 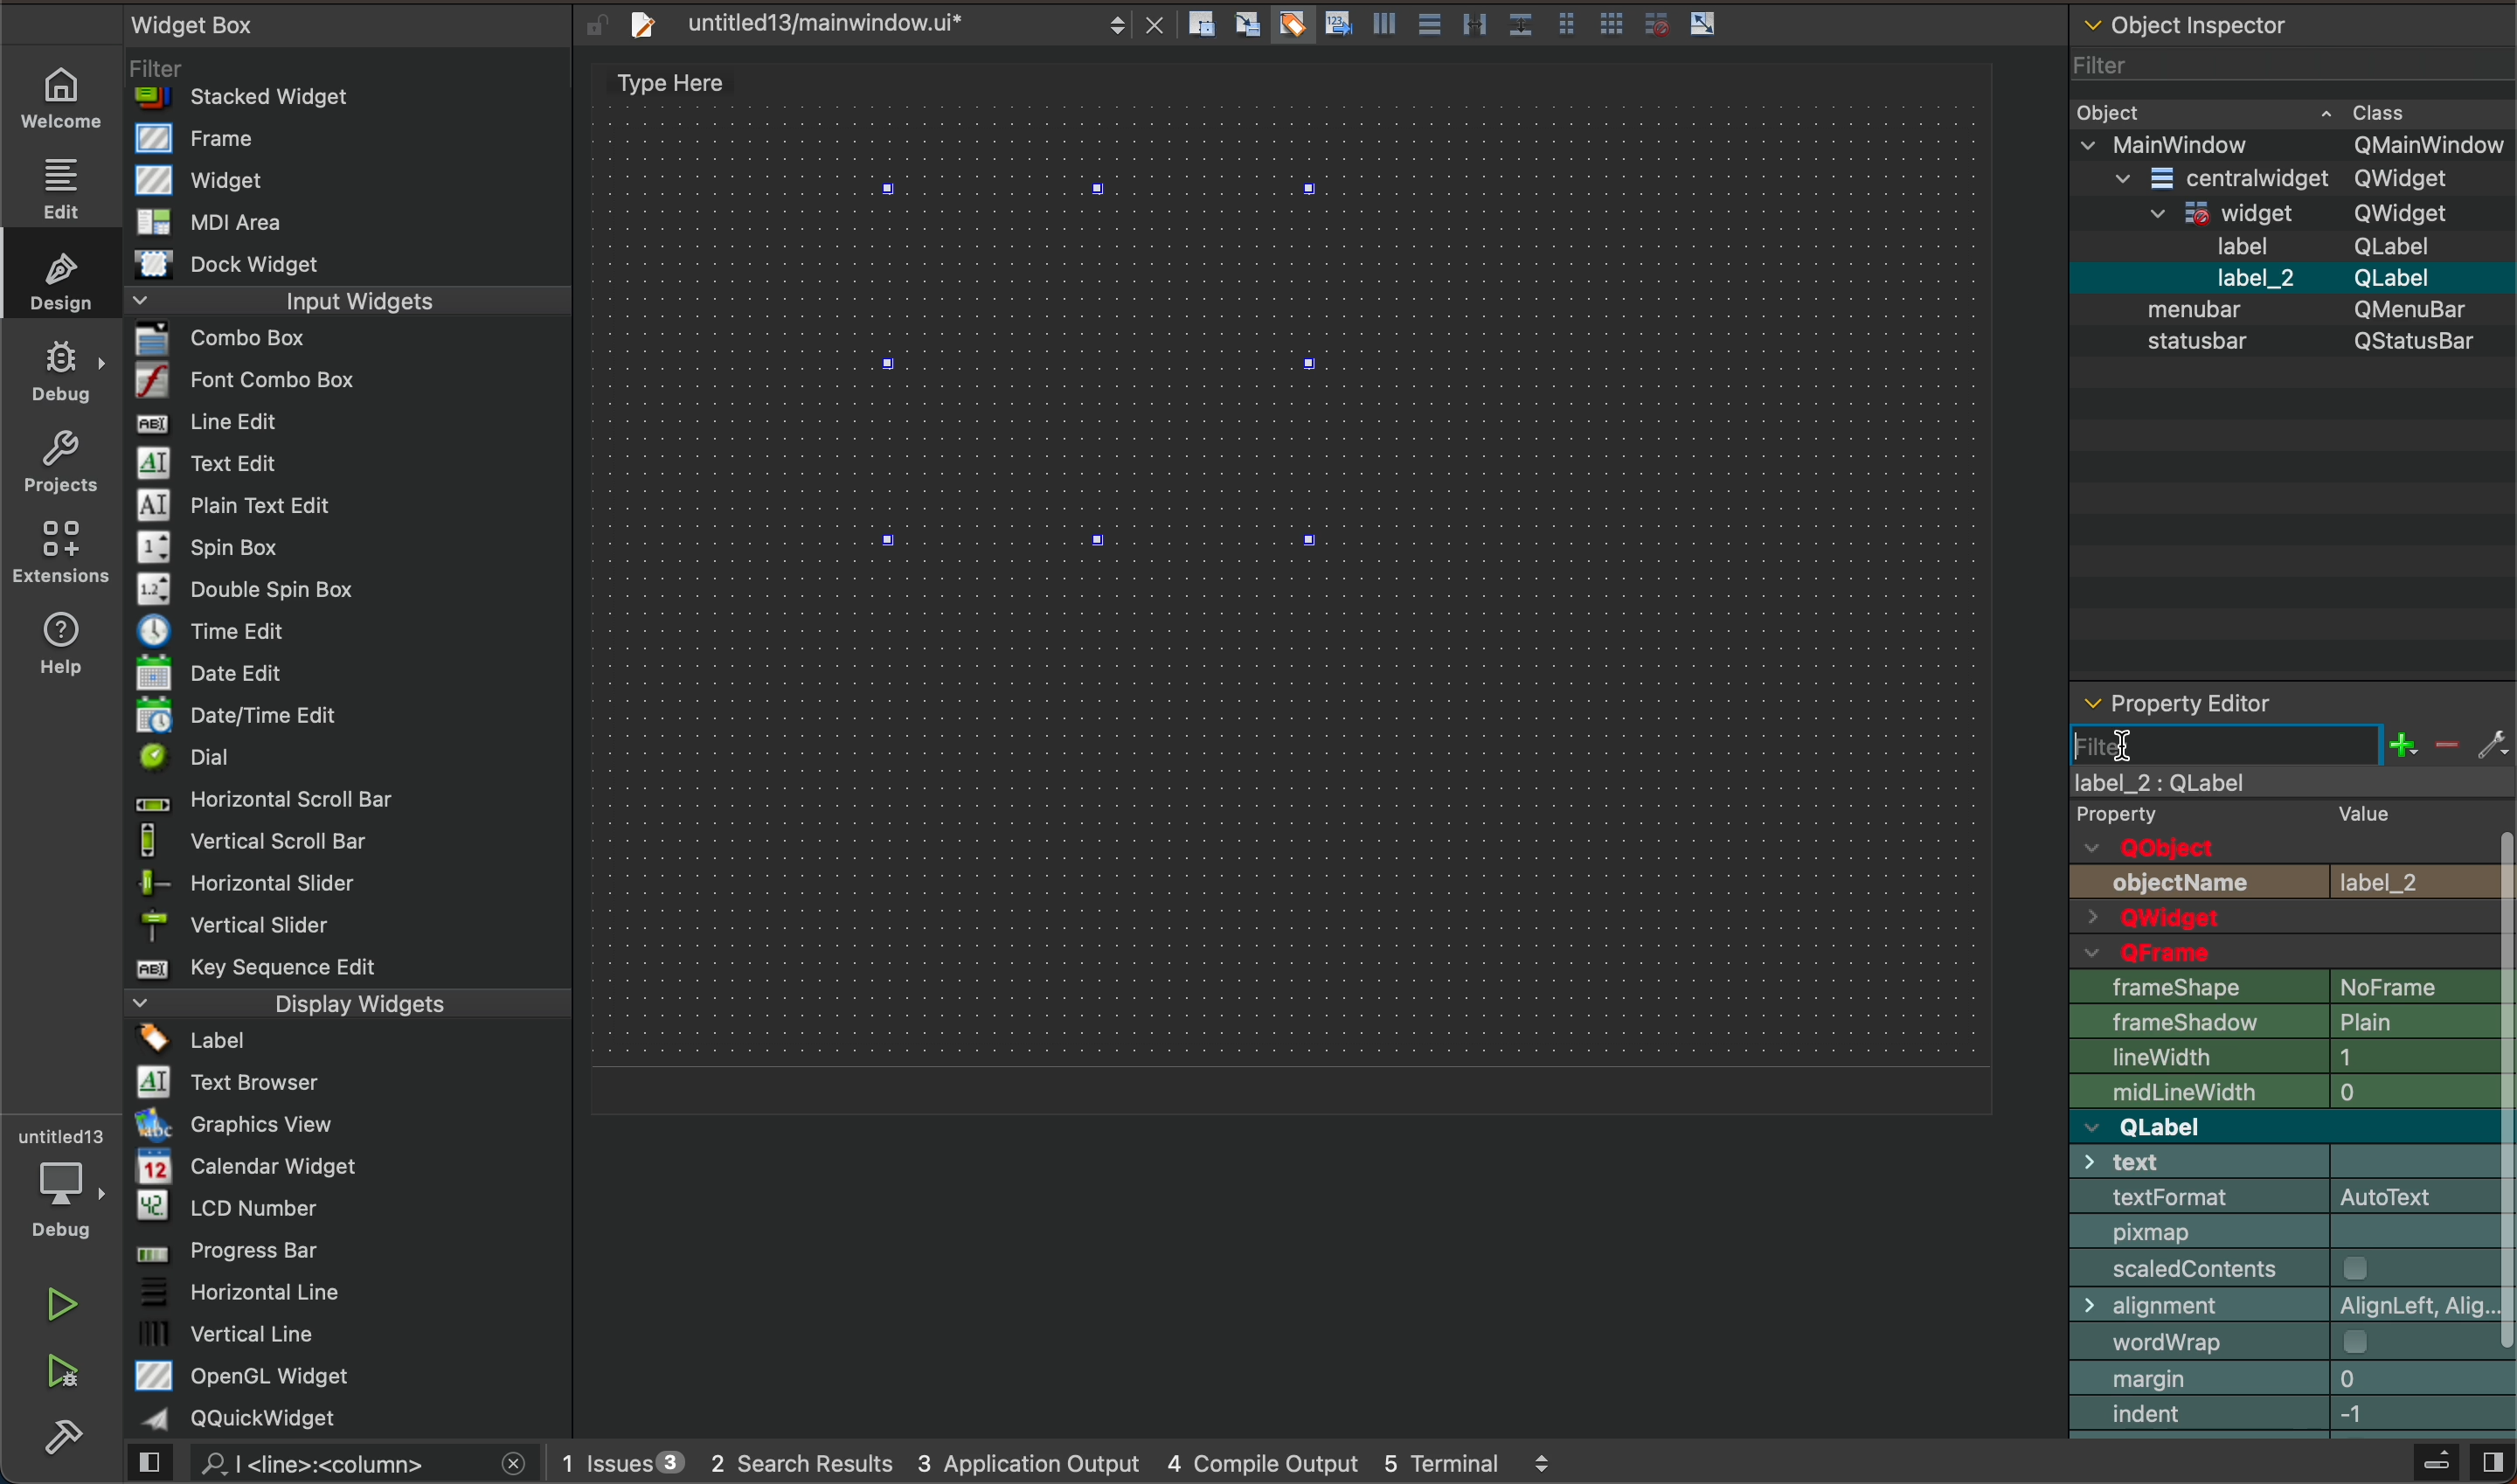 I want to click on widget box, so click(x=356, y=721).